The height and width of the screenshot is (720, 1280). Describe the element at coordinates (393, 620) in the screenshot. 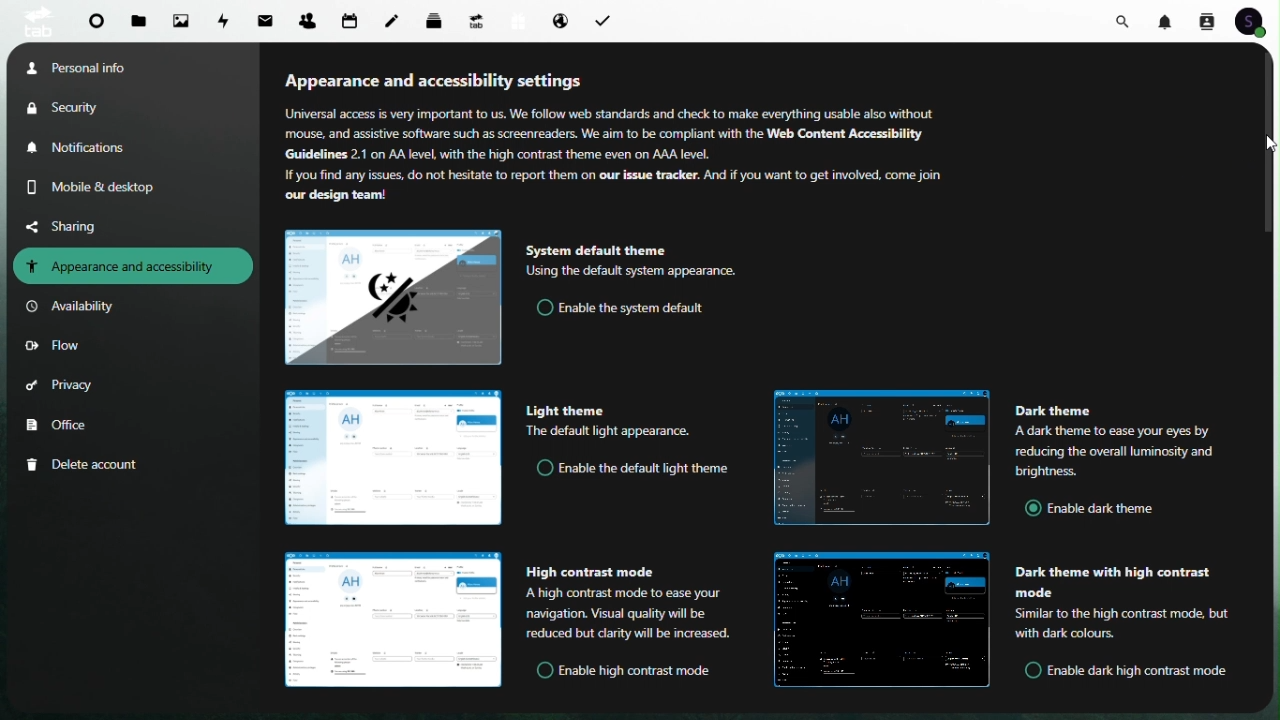

I see `High contrast mode` at that location.